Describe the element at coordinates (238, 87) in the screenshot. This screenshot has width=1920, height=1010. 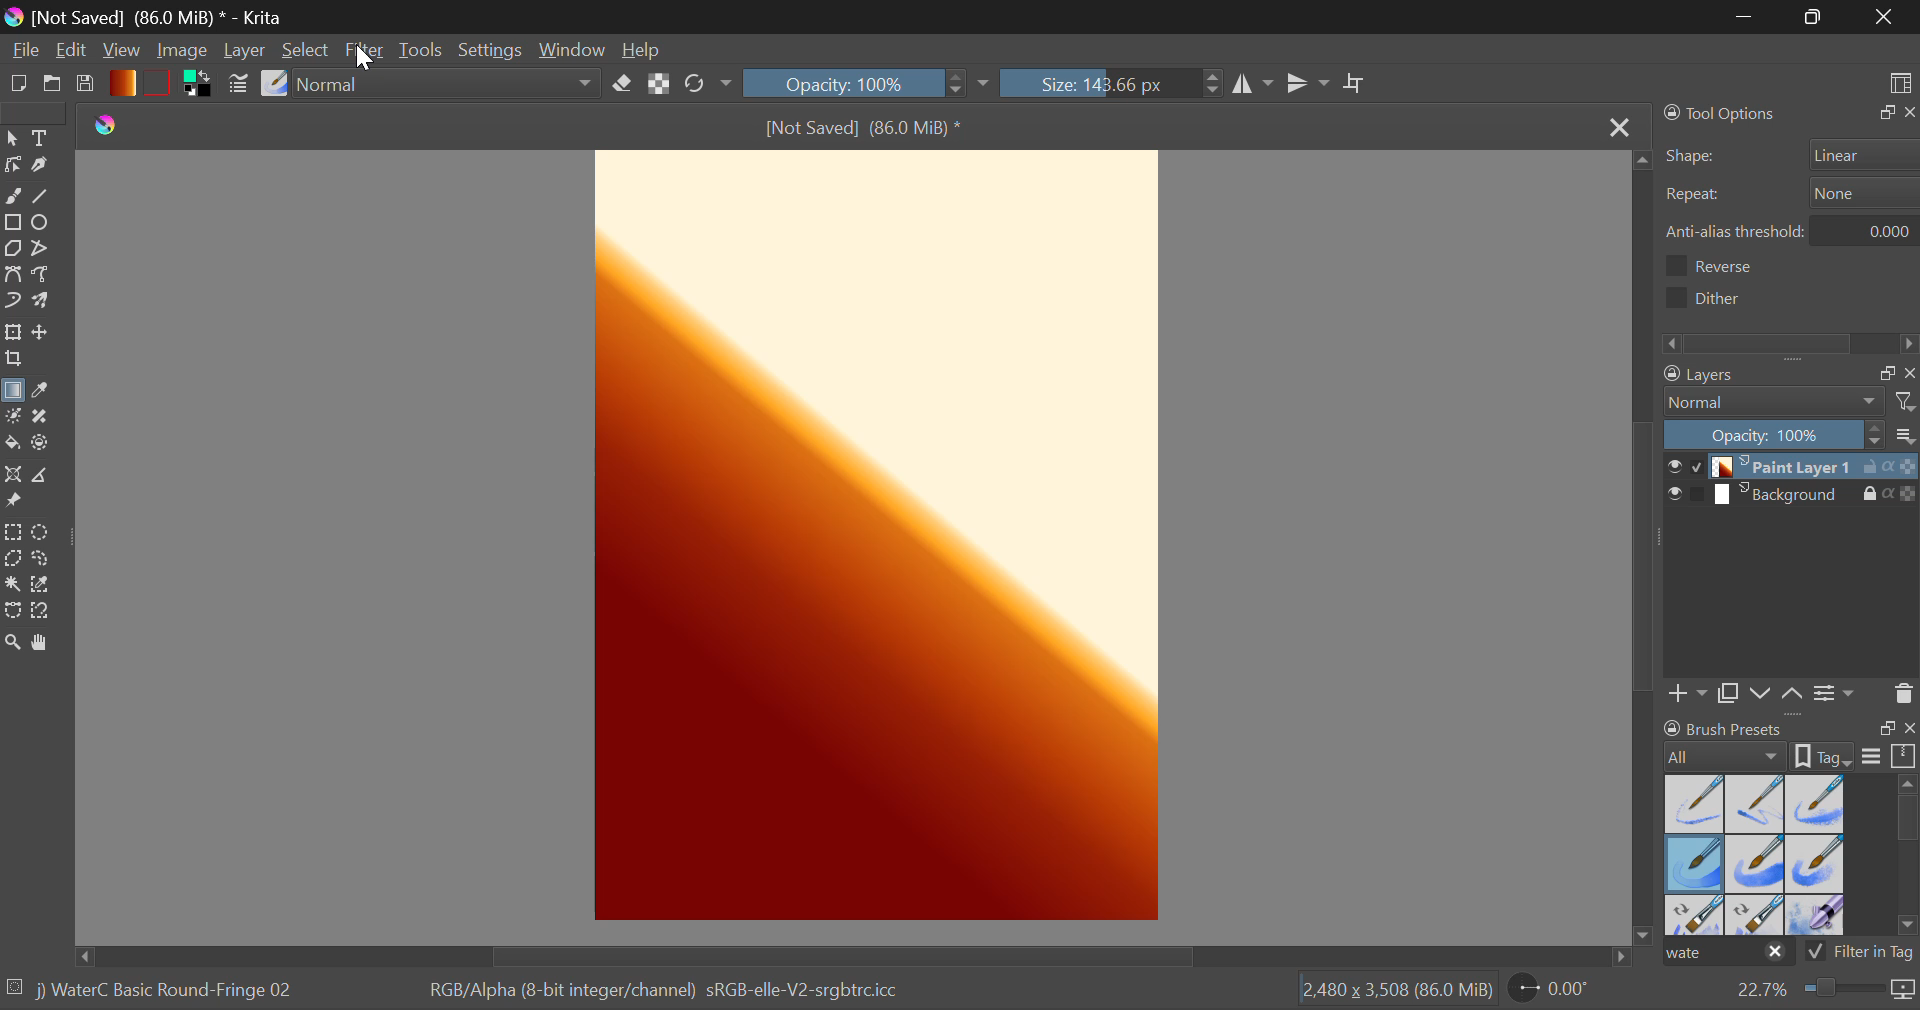
I see `Brusht Settings` at that location.